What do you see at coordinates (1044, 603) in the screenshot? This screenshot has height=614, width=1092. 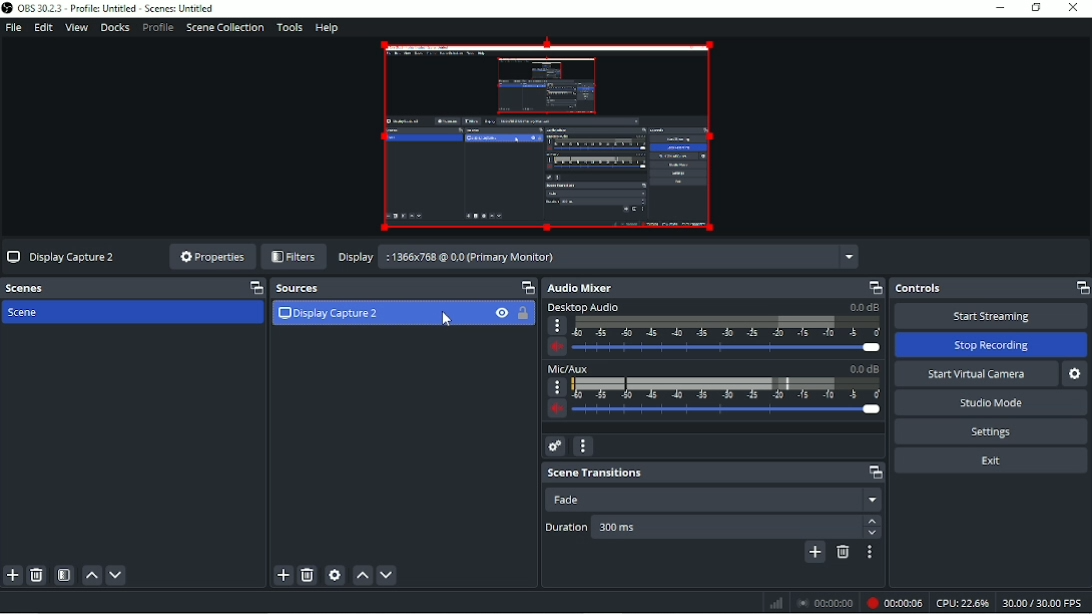 I see `30.00/30.00 FPS` at bounding box center [1044, 603].